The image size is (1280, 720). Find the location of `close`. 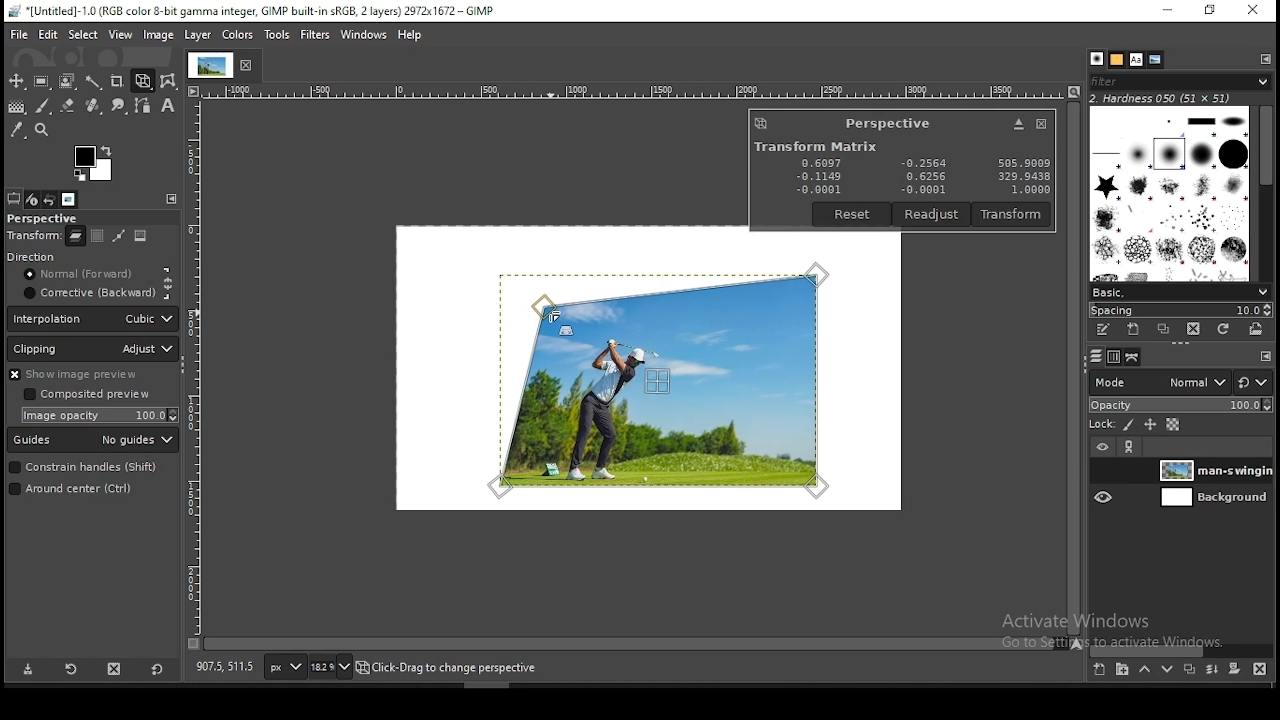

close is located at coordinates (250, 66).